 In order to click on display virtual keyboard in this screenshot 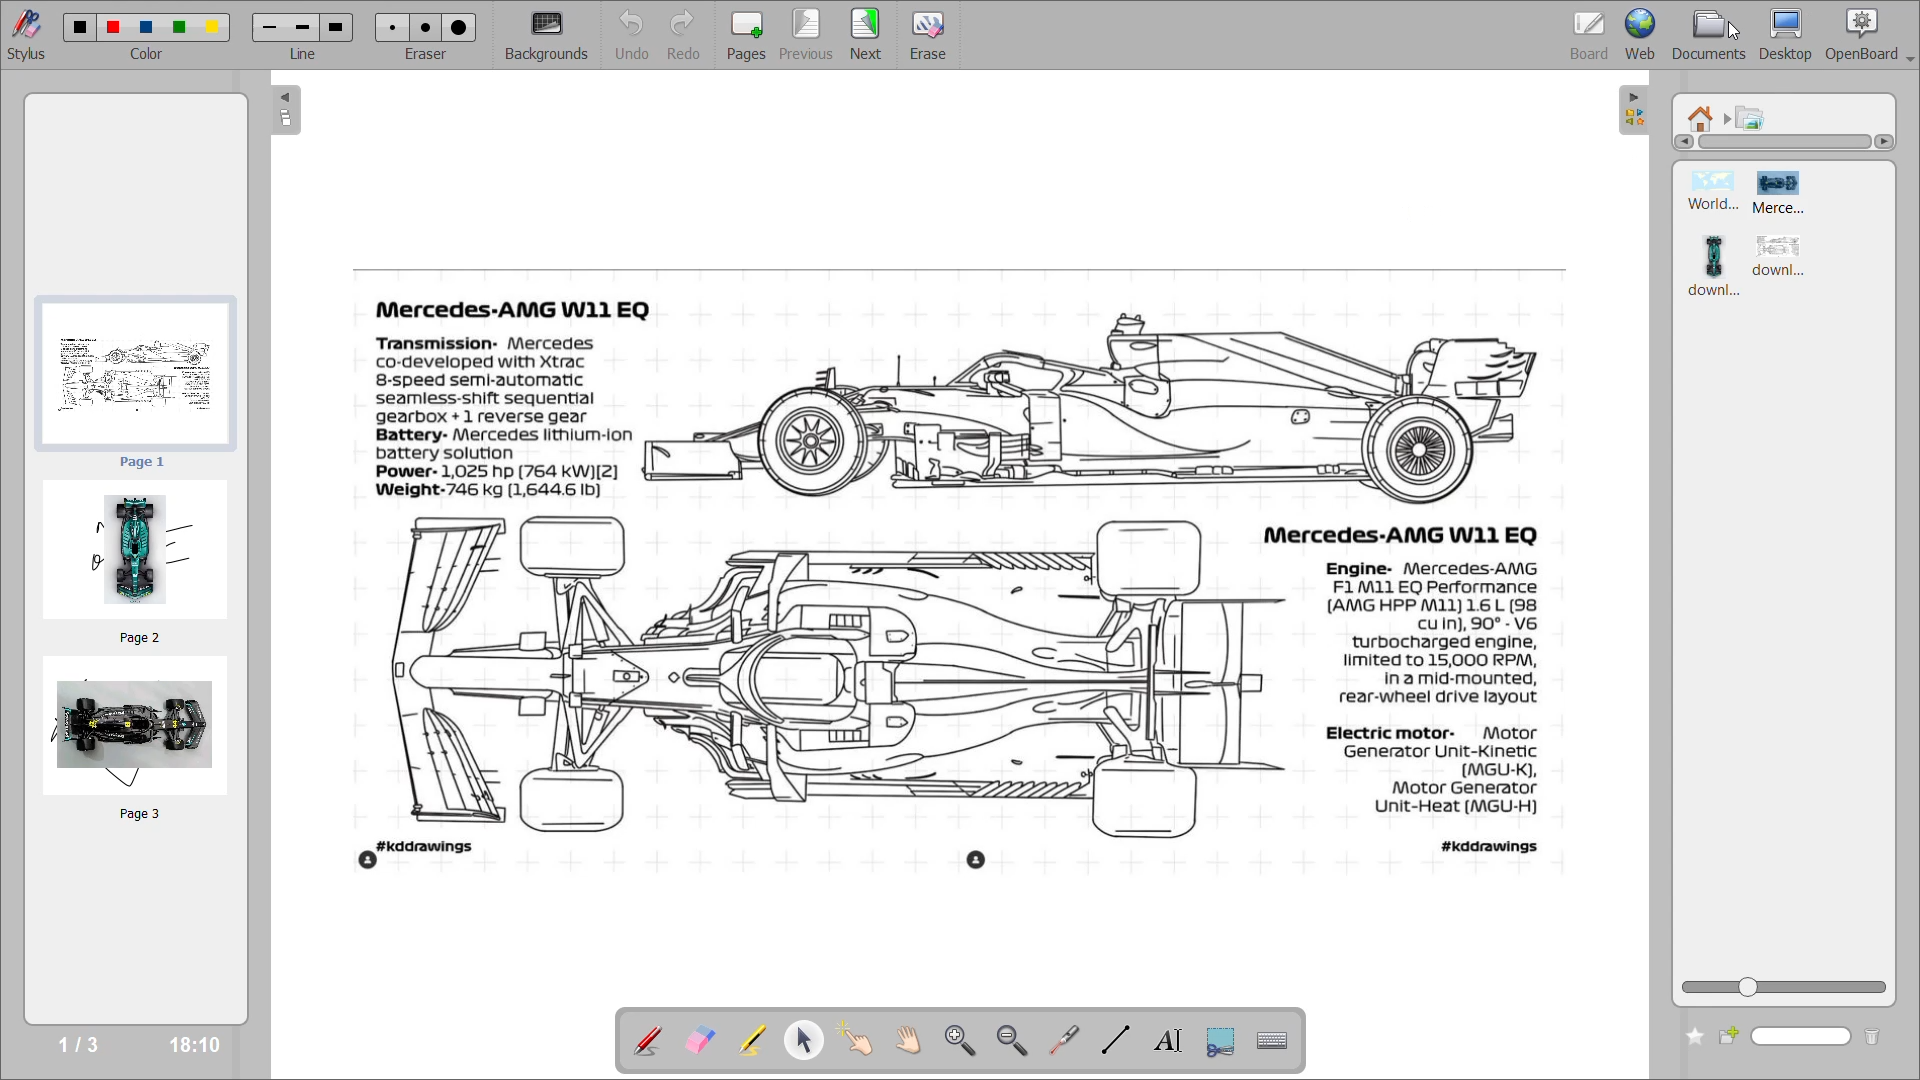, I will do `click(1278, 1040)`.